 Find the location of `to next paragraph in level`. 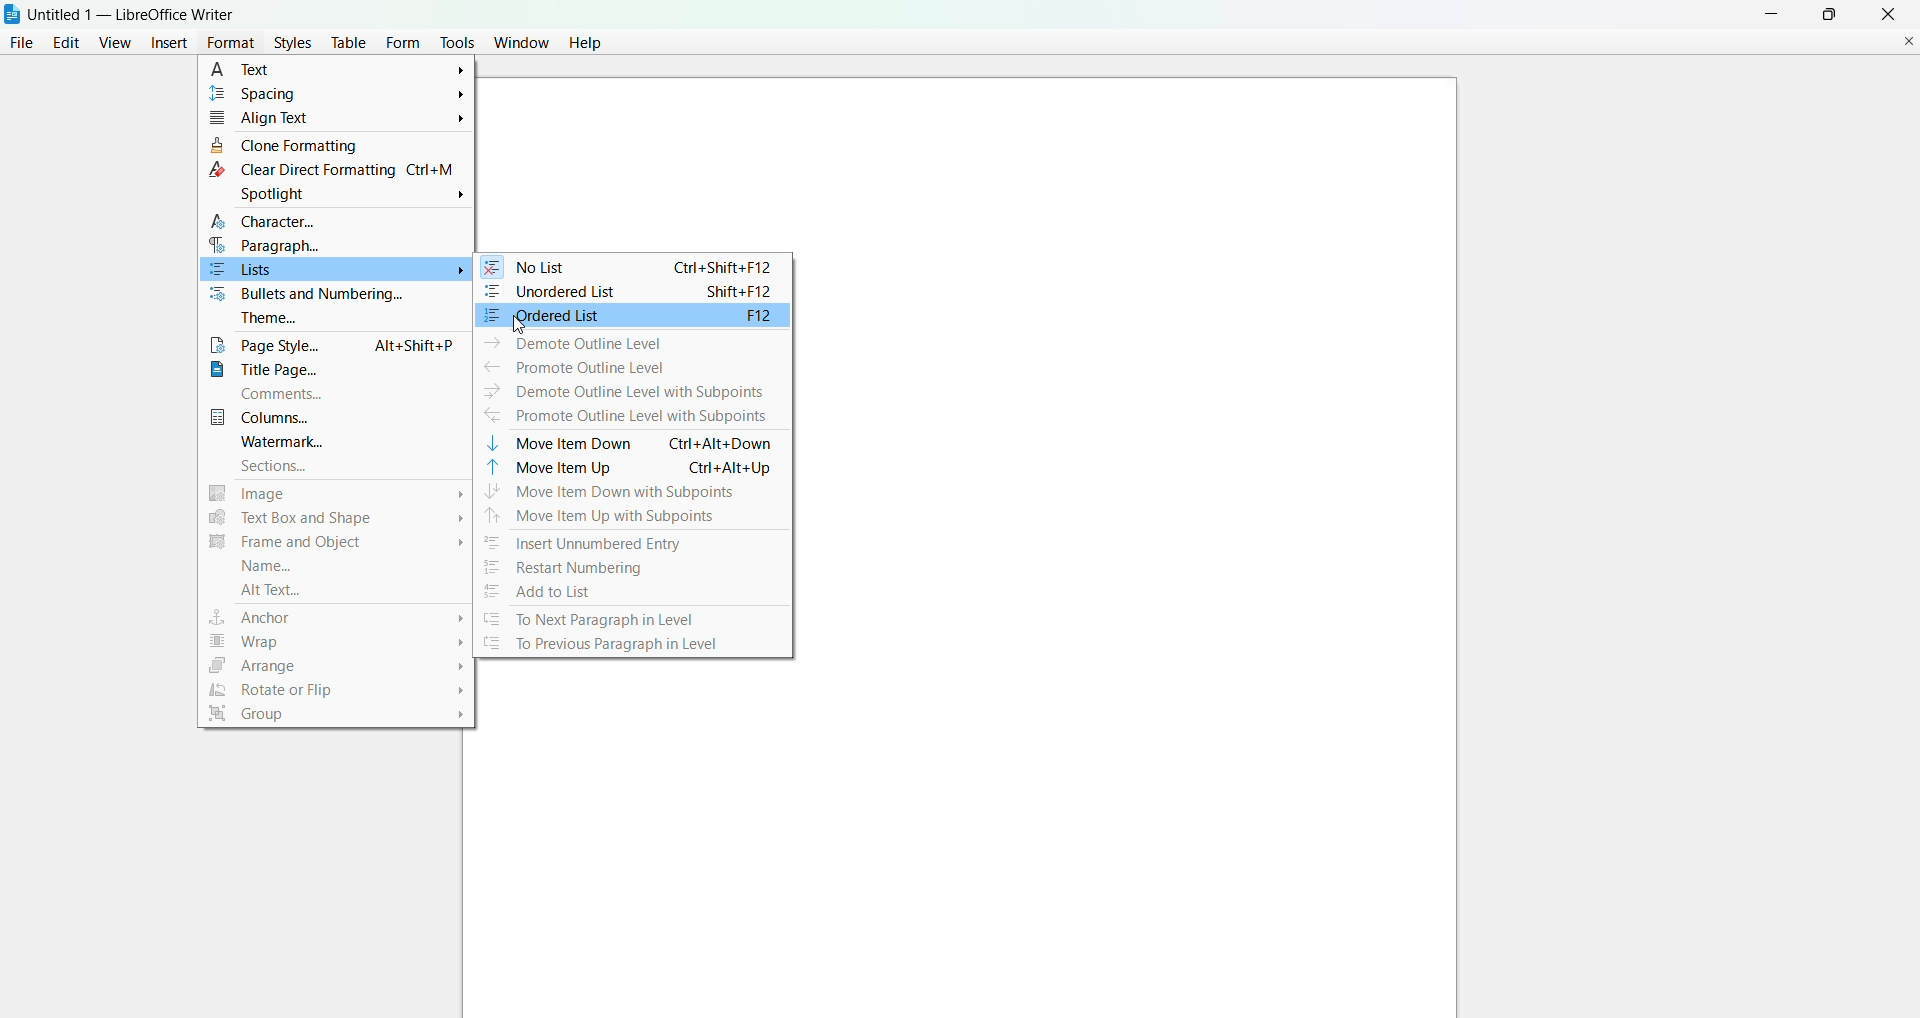

to next paragraph in level is located at coordinates (598, 618).